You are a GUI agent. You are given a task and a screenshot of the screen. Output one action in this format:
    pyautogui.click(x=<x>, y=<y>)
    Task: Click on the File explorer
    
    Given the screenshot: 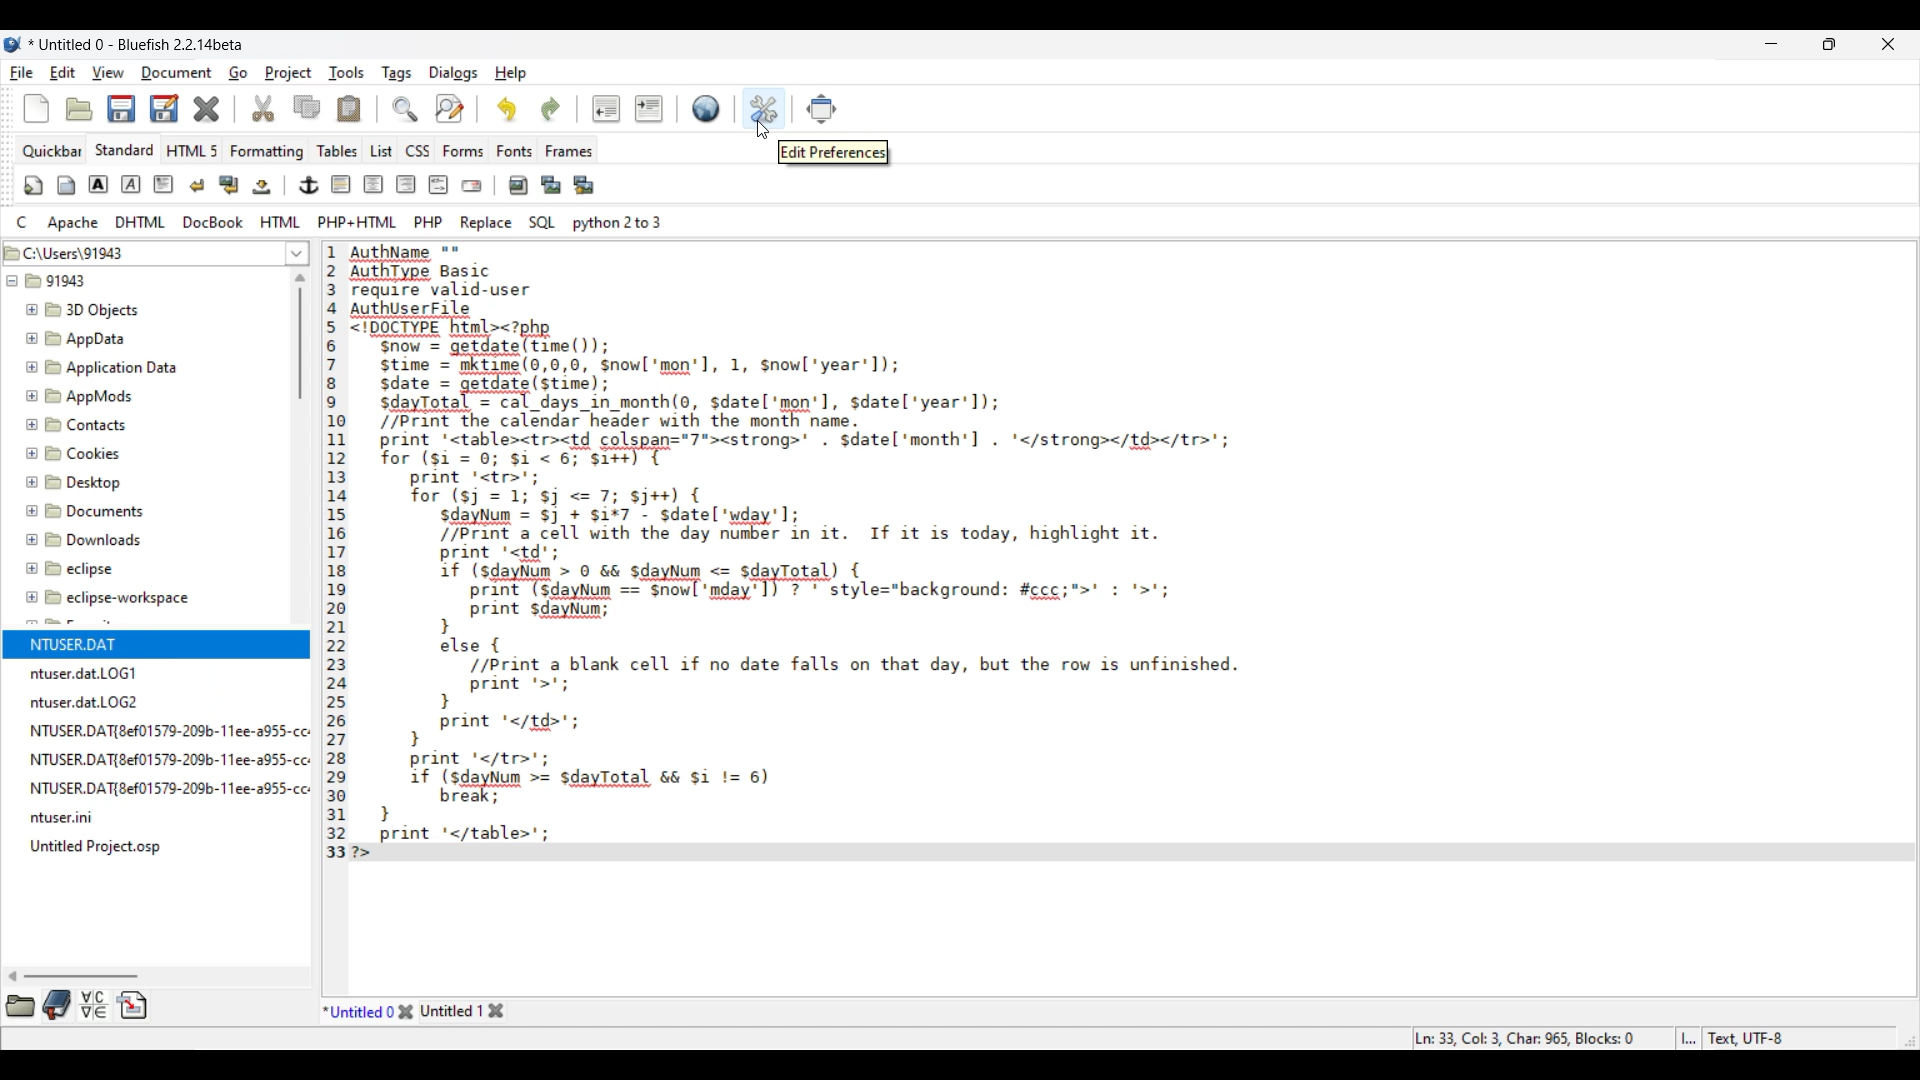 What is the action you would take?
    pyautogui.click(x=145, y=549)
    